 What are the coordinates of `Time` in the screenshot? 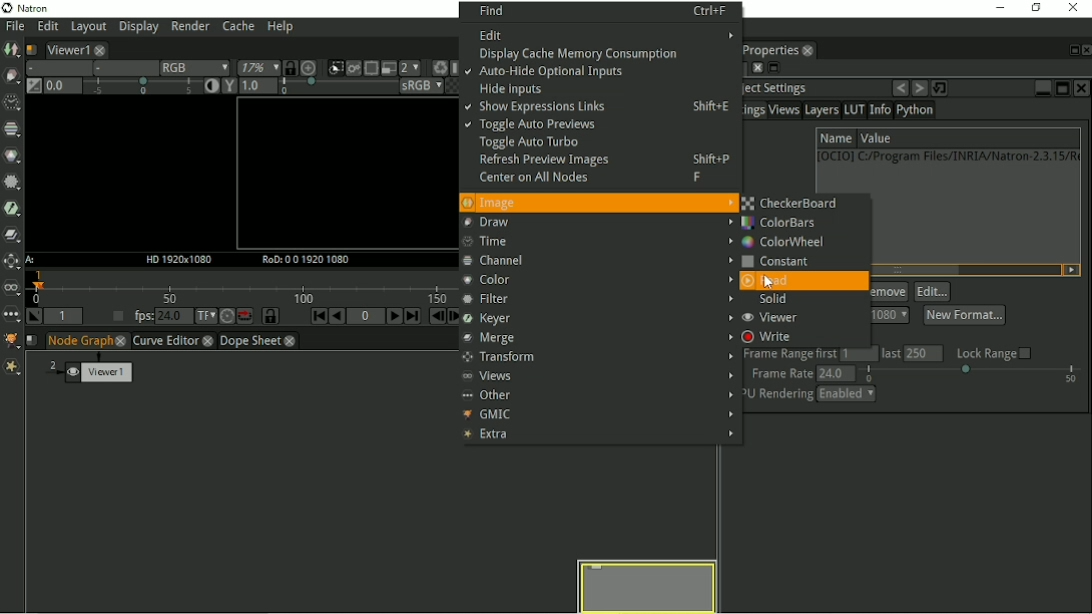 It's located at (10, 101).